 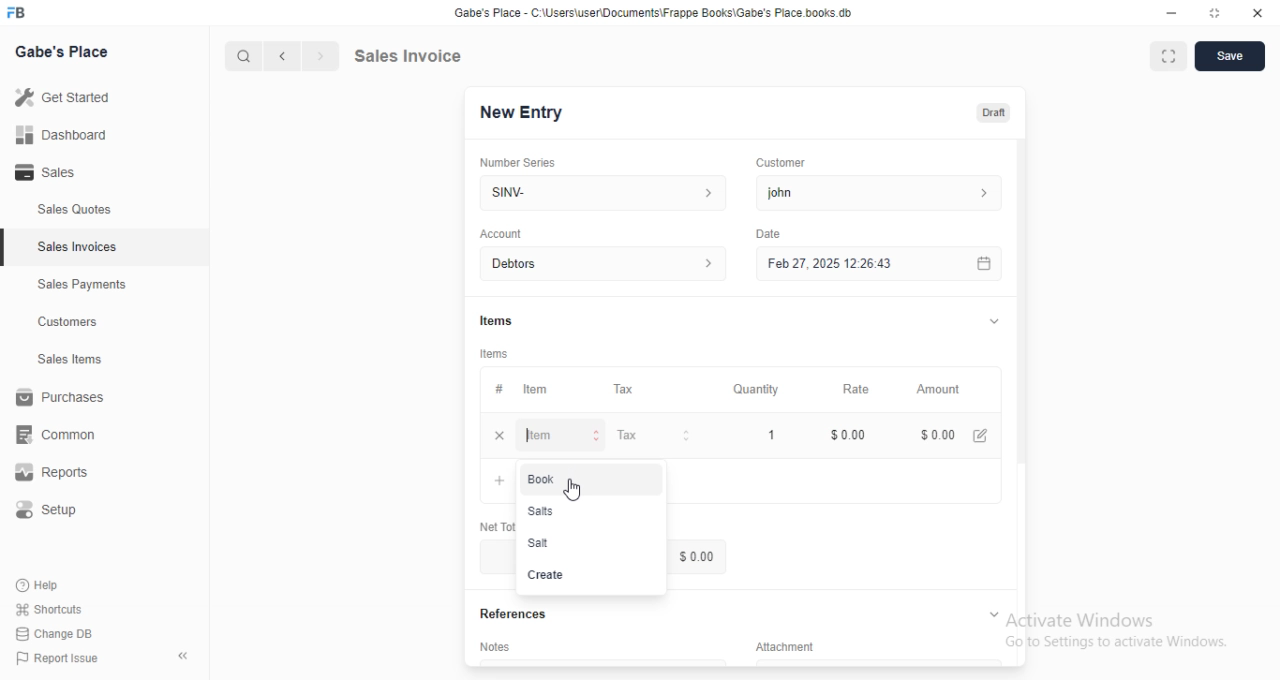 What do you see at coordinates (71, 359) in the screenshot?
I see `Sales tems` at bounding box center [71, 359].